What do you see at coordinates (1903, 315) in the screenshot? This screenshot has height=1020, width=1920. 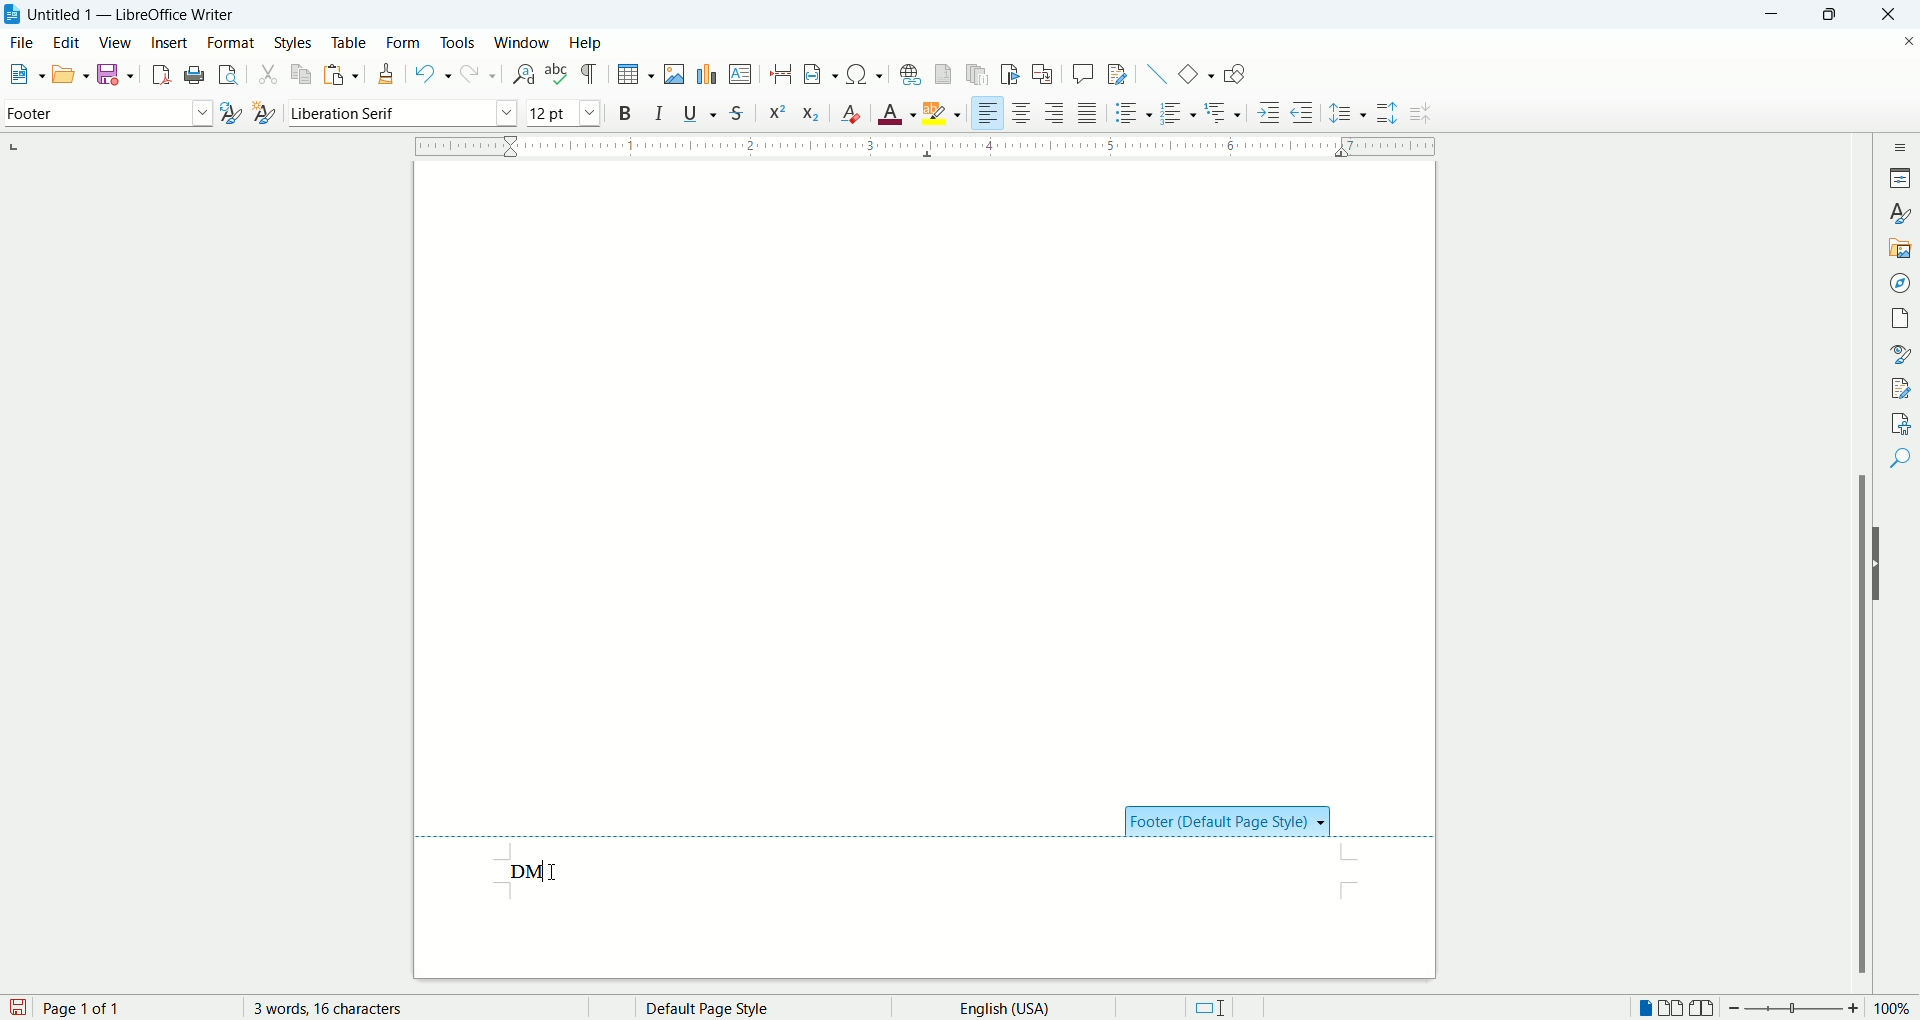 I see `page` at bounding box center [1903, 315].